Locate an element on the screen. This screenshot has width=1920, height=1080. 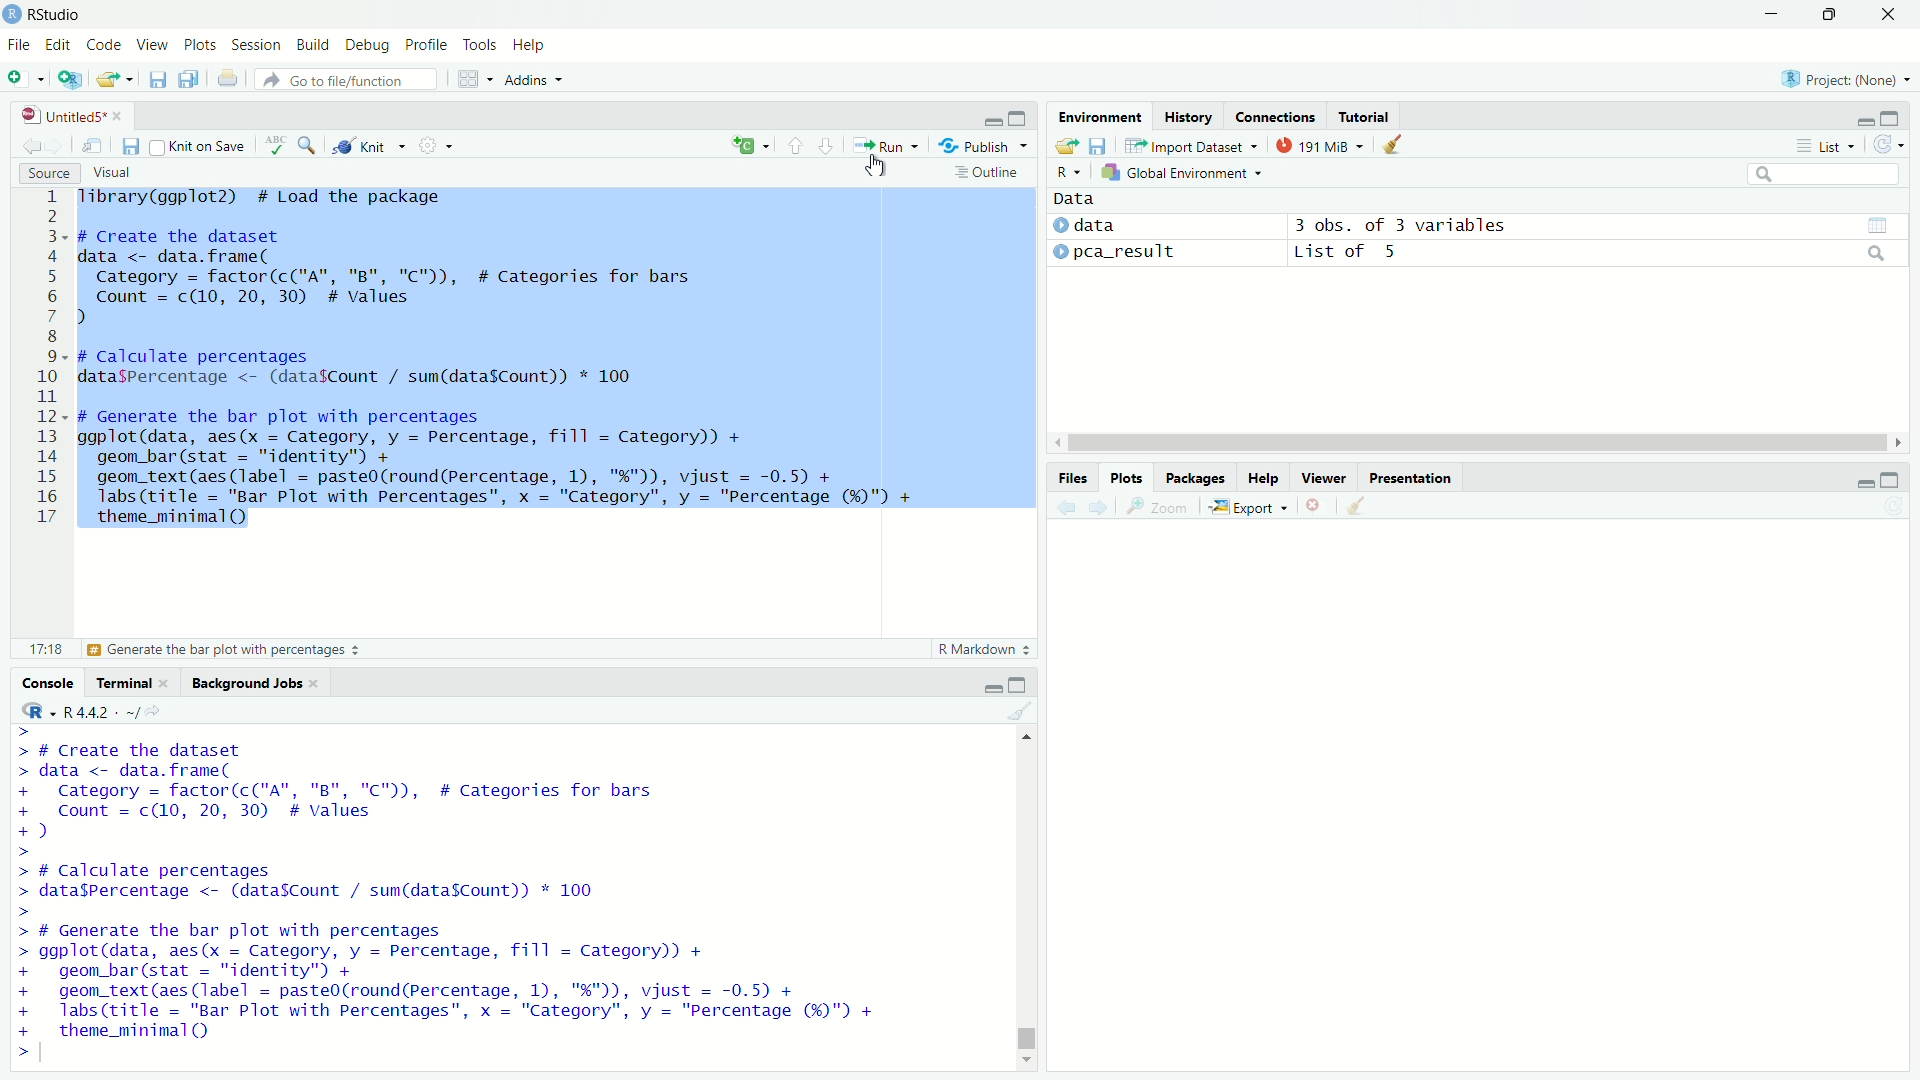
viewer is located at coordinates (1322, 478).